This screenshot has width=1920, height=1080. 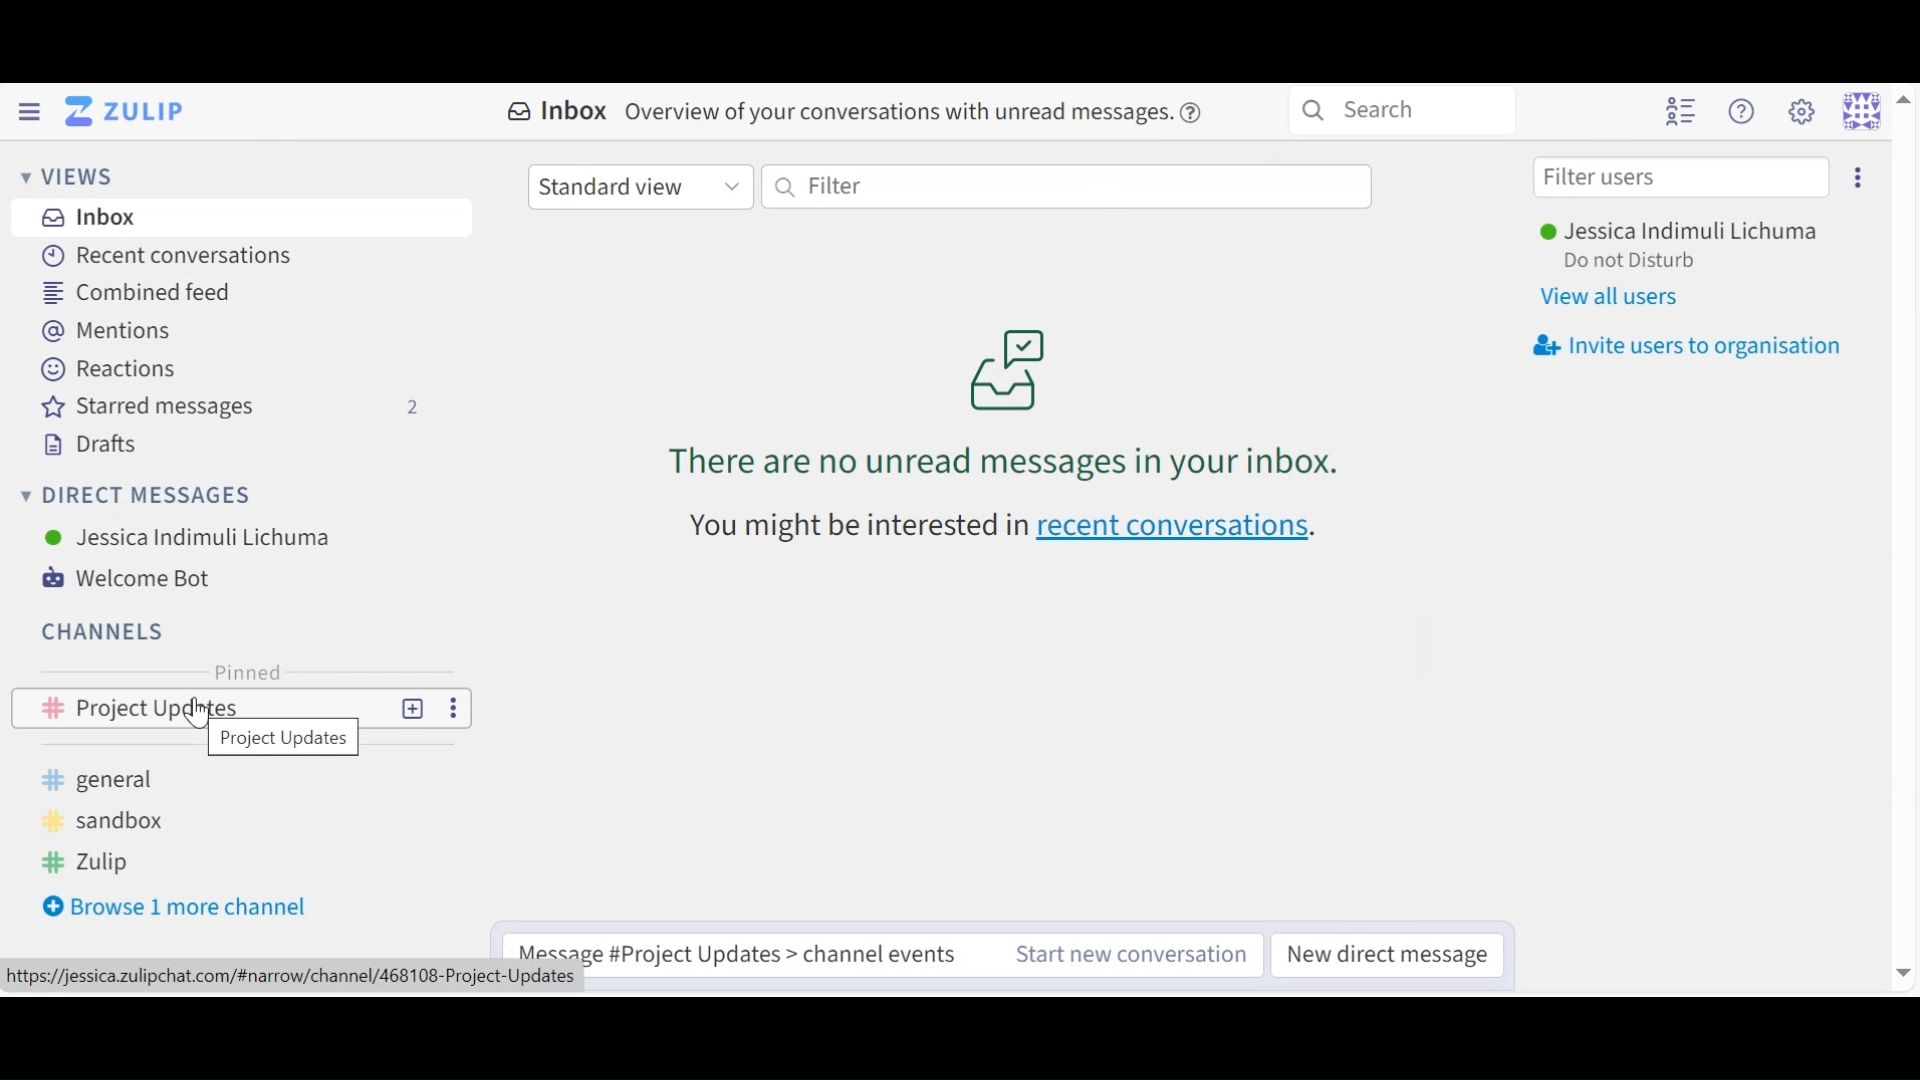 I want to click on Hide User list, so click(x=1682, y=108).